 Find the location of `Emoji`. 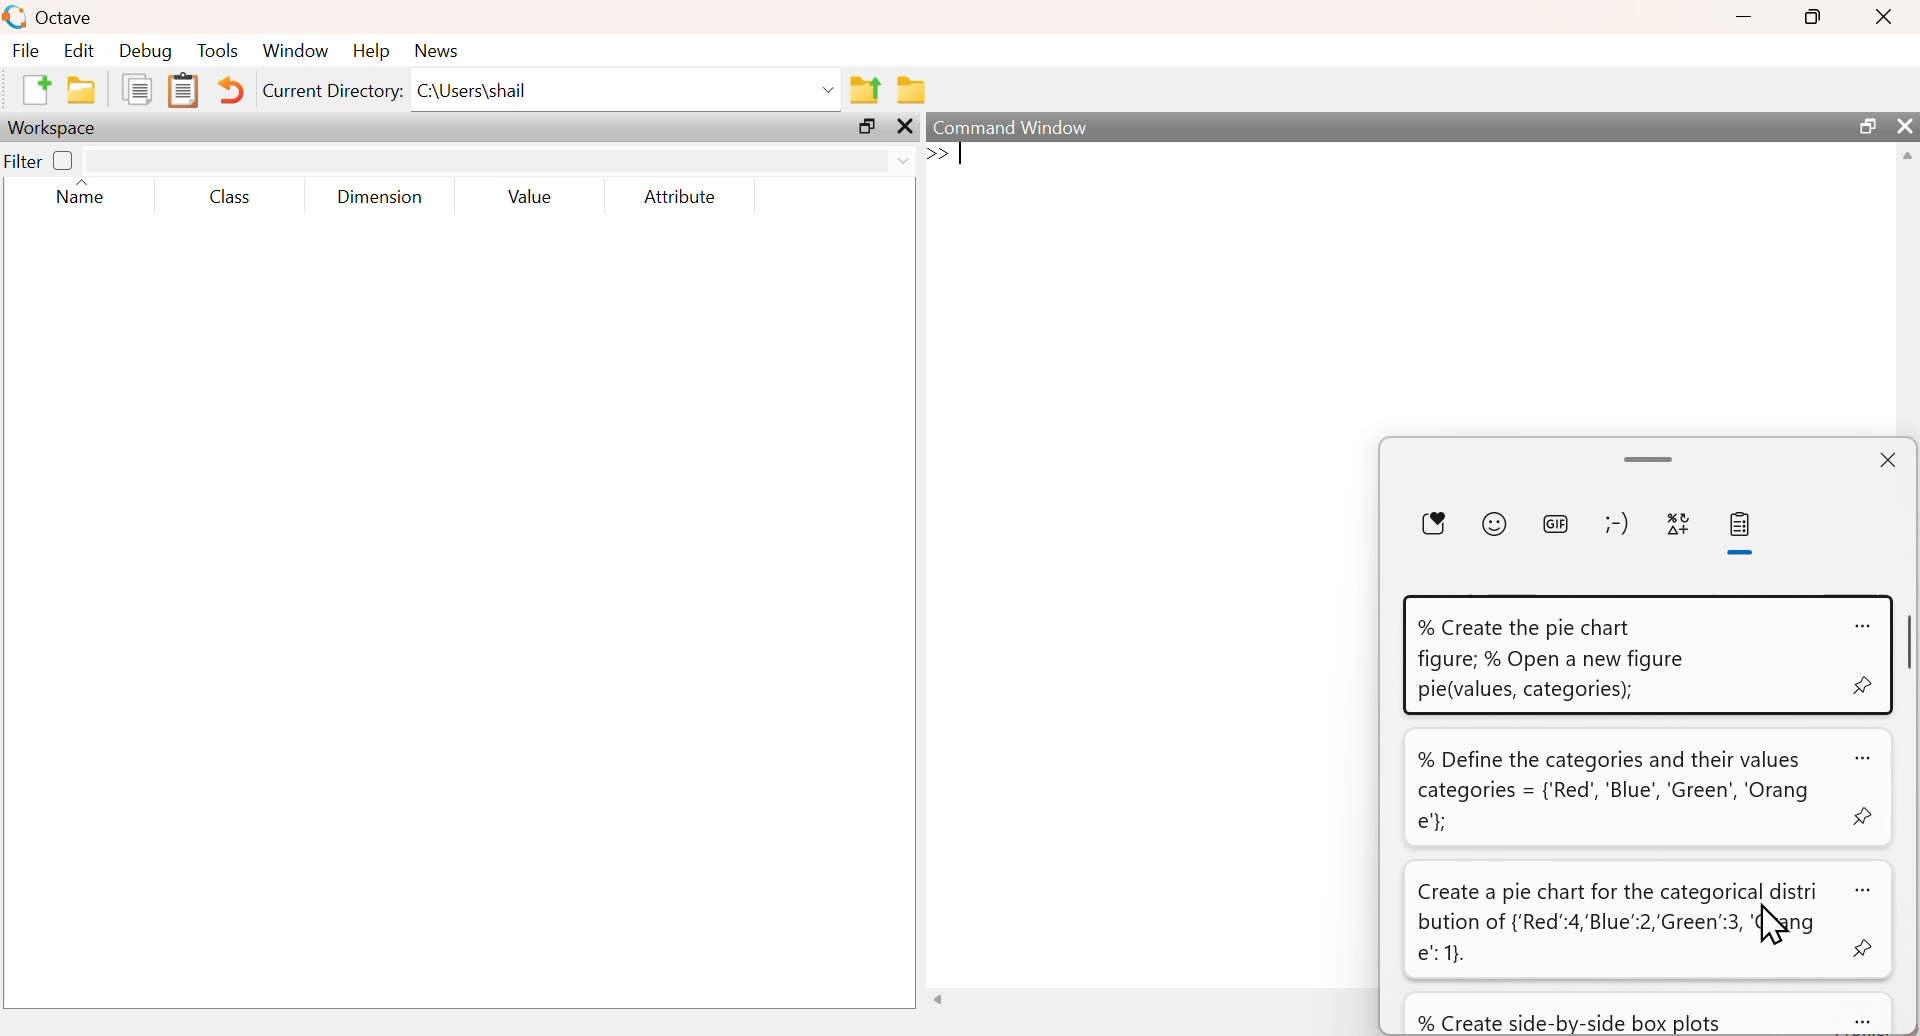

Emoji is located at coordinates (1493, 523).